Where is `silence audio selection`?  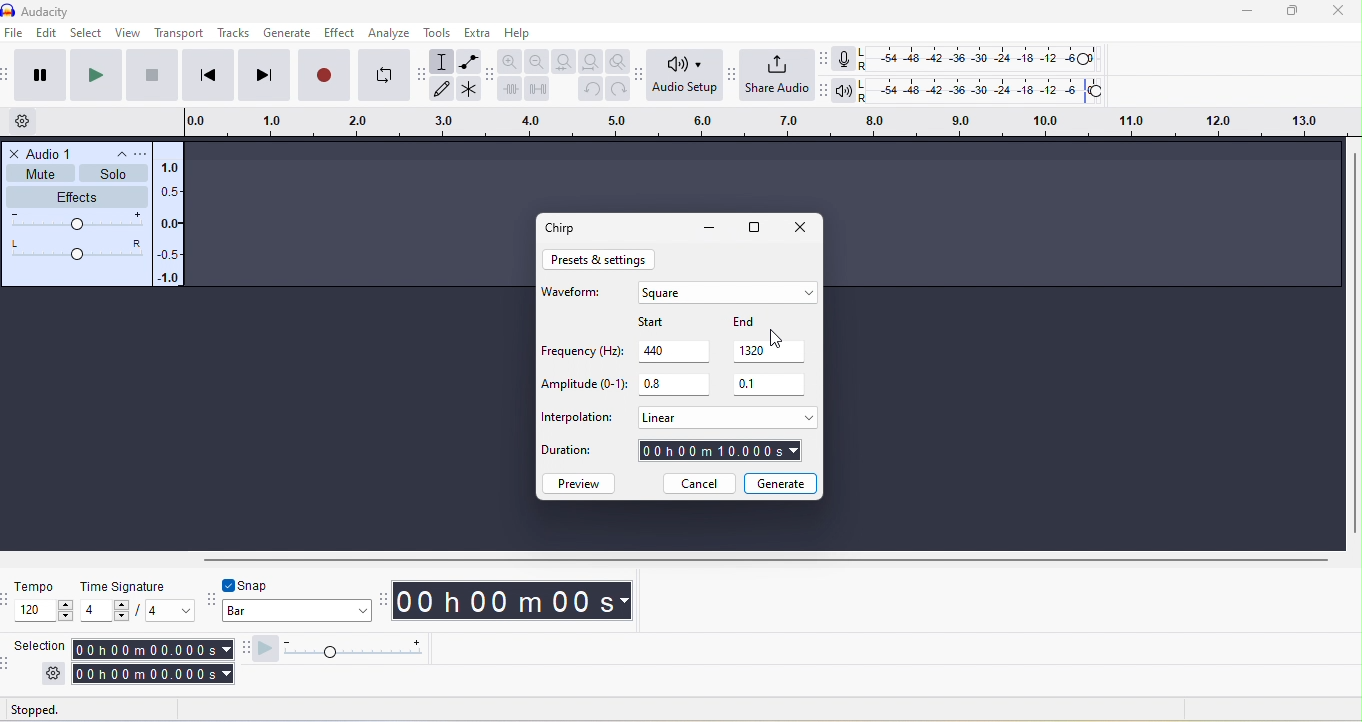 silence audio selection is located at coordinates (538, 88).